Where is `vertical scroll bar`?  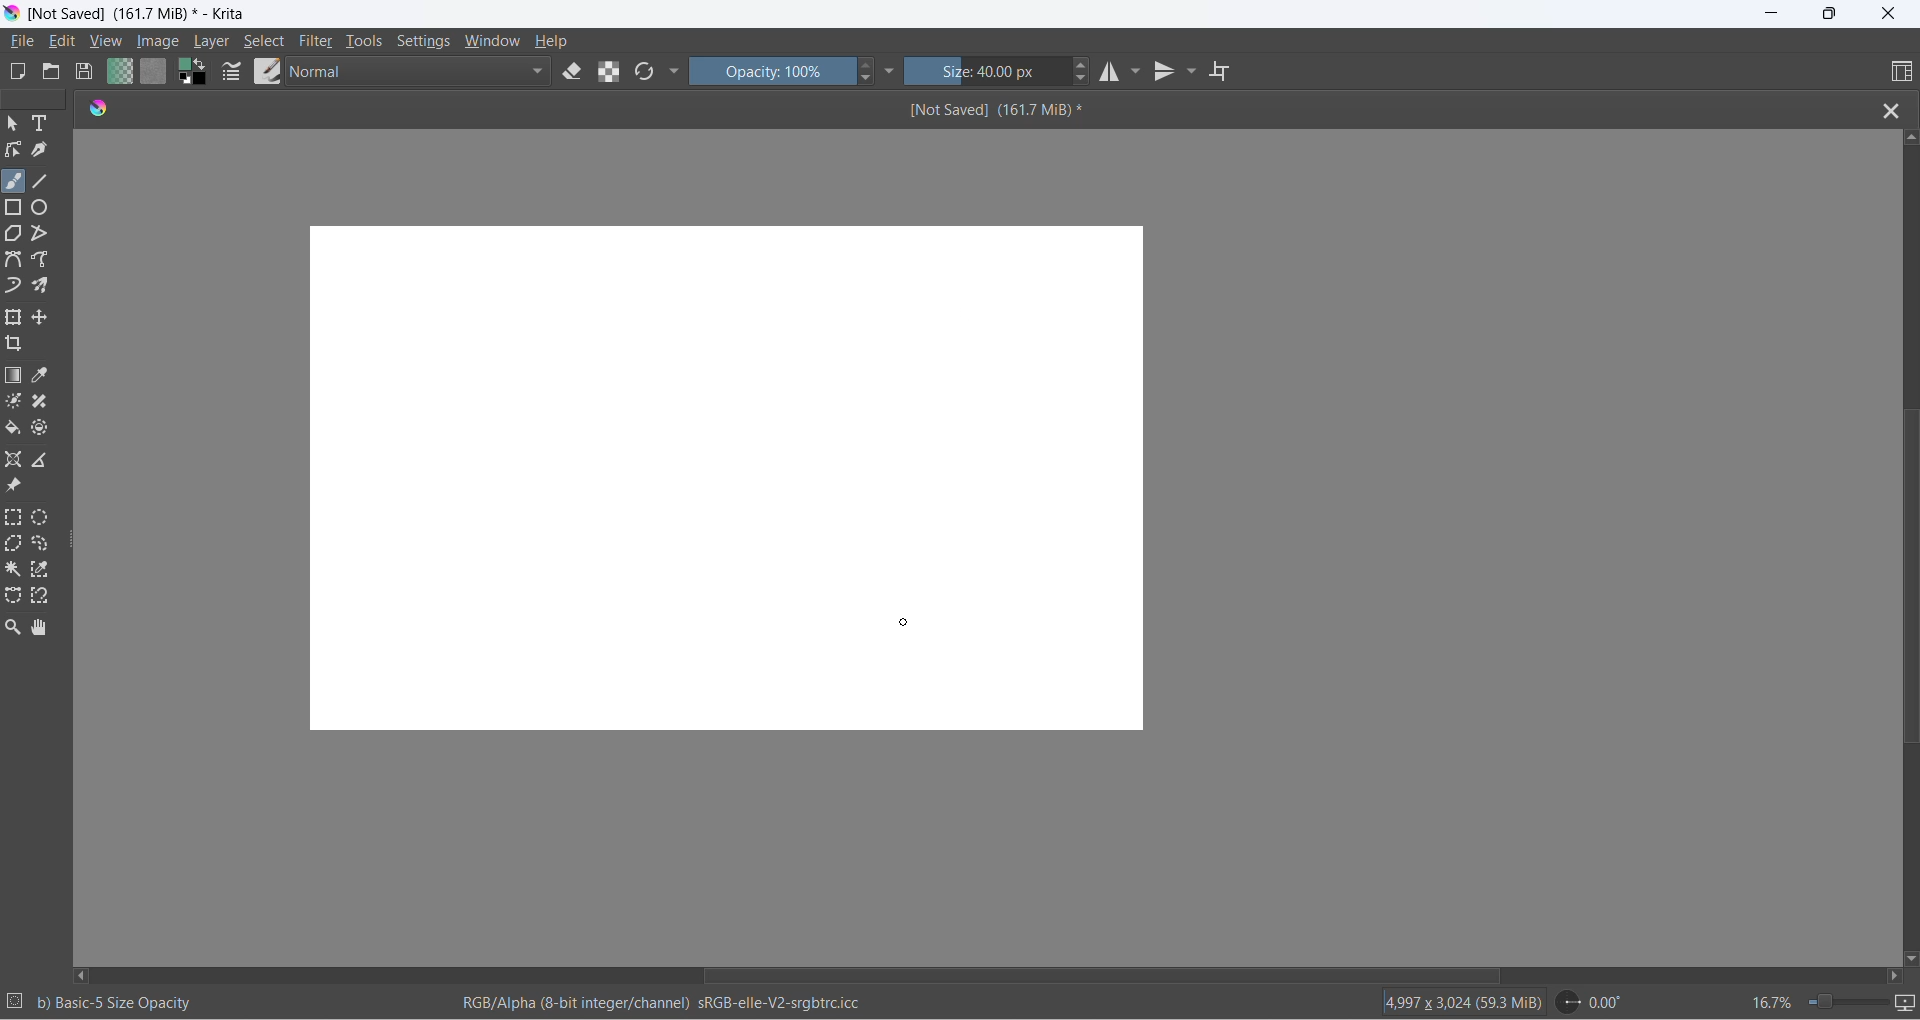
vertical scroll bar is located at coordinates (1909, 577).